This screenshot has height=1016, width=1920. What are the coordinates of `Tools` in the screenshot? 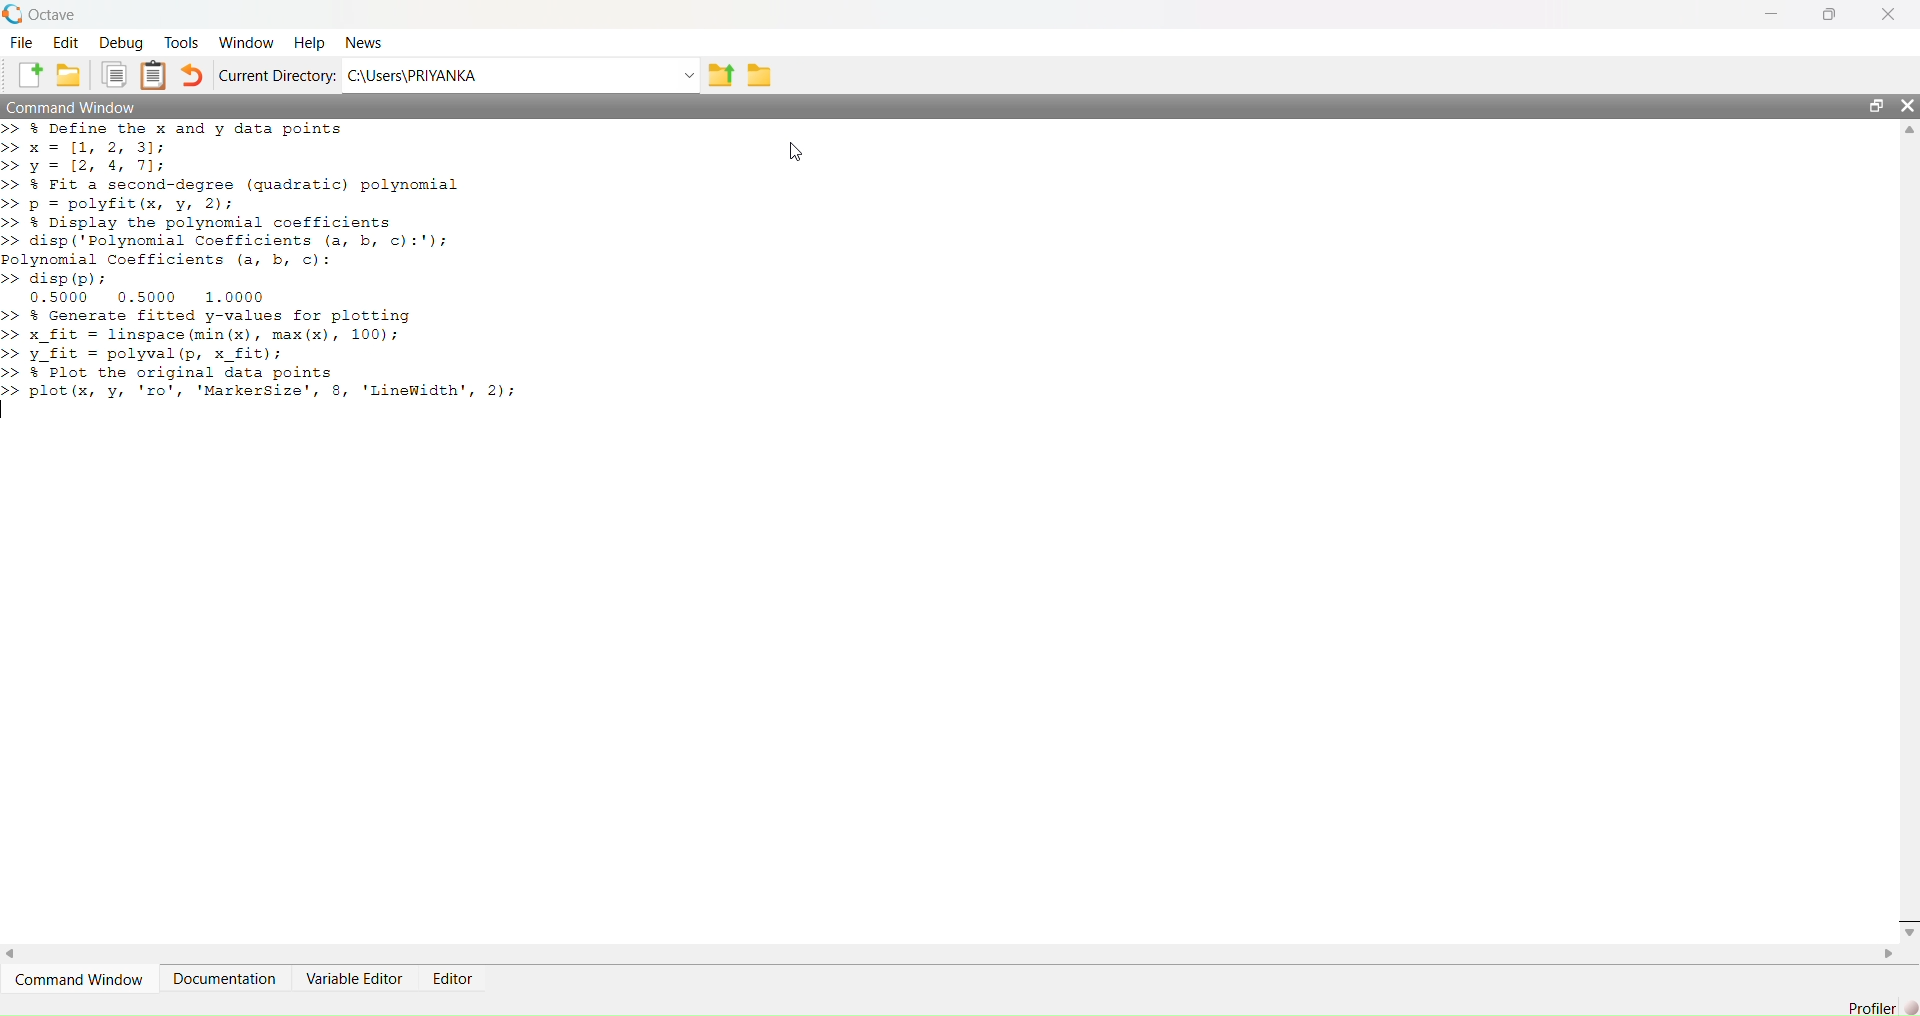 It's located at (181, 43).